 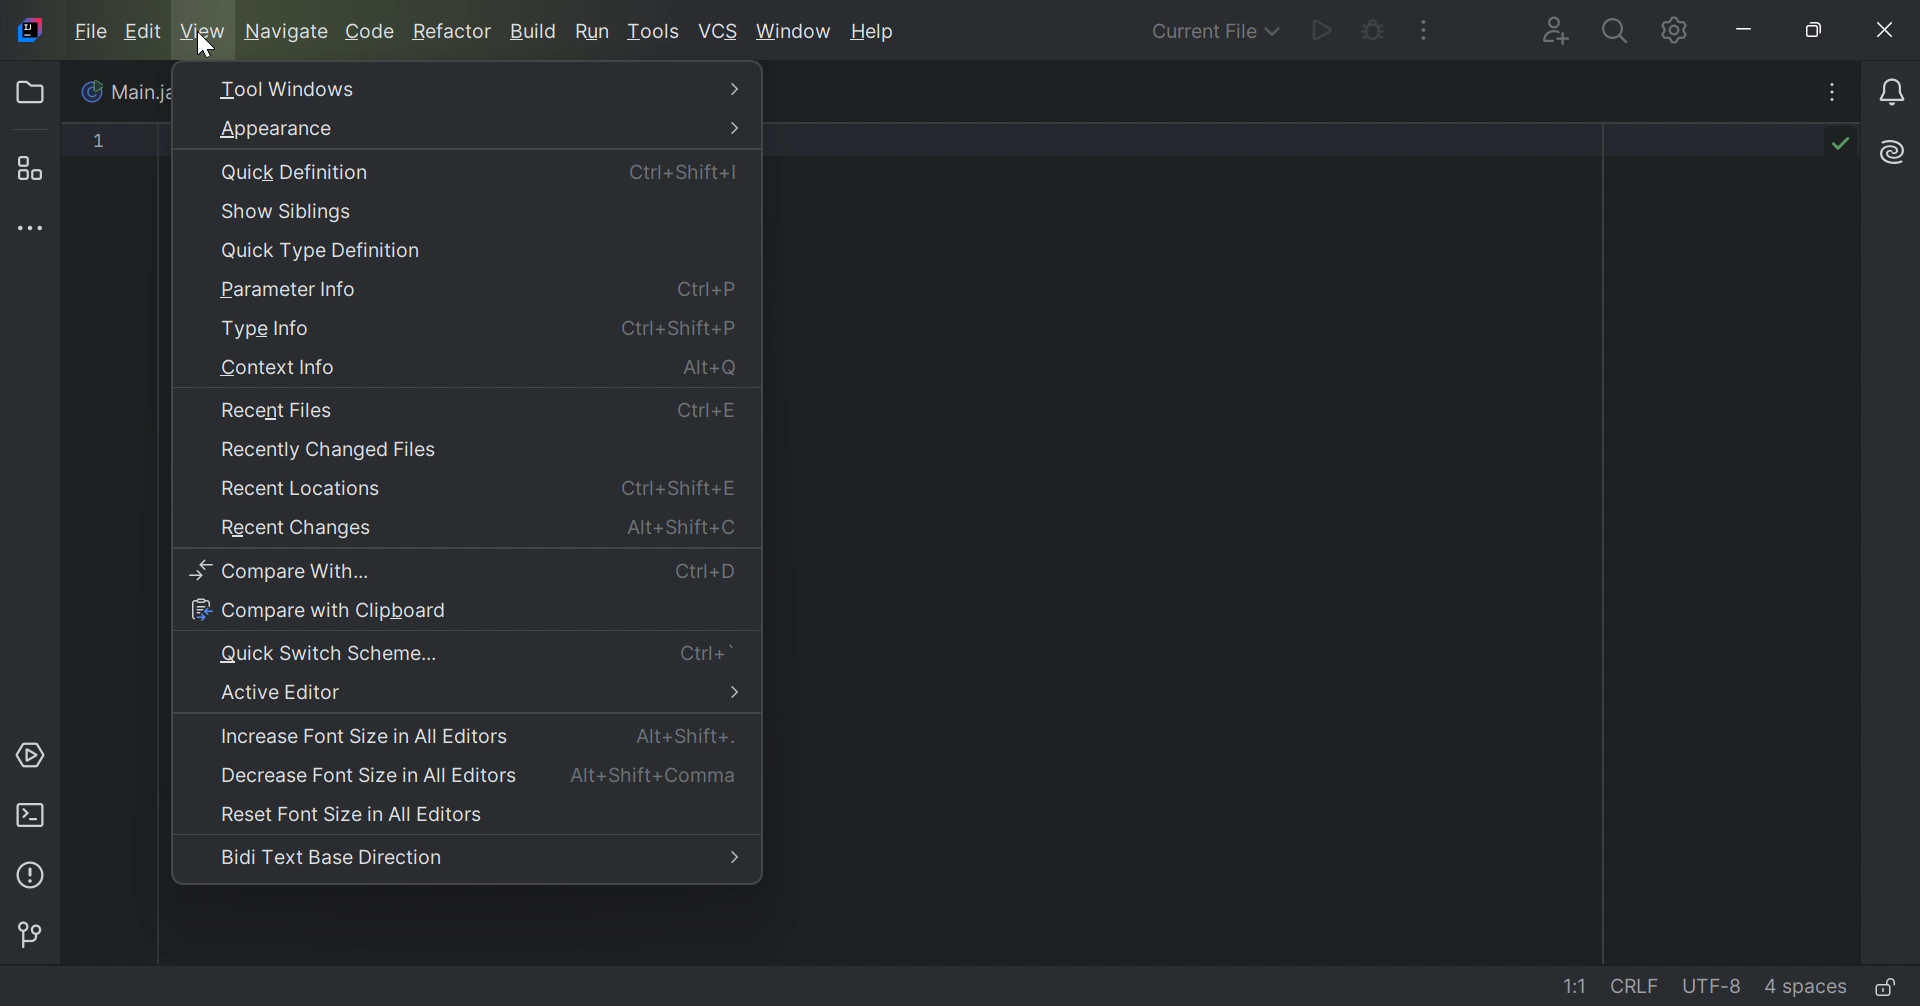 What do you see at coordinates (709, 653) in the screenshot?
I see `Ctrl+`` at bounding box center [709, 653].